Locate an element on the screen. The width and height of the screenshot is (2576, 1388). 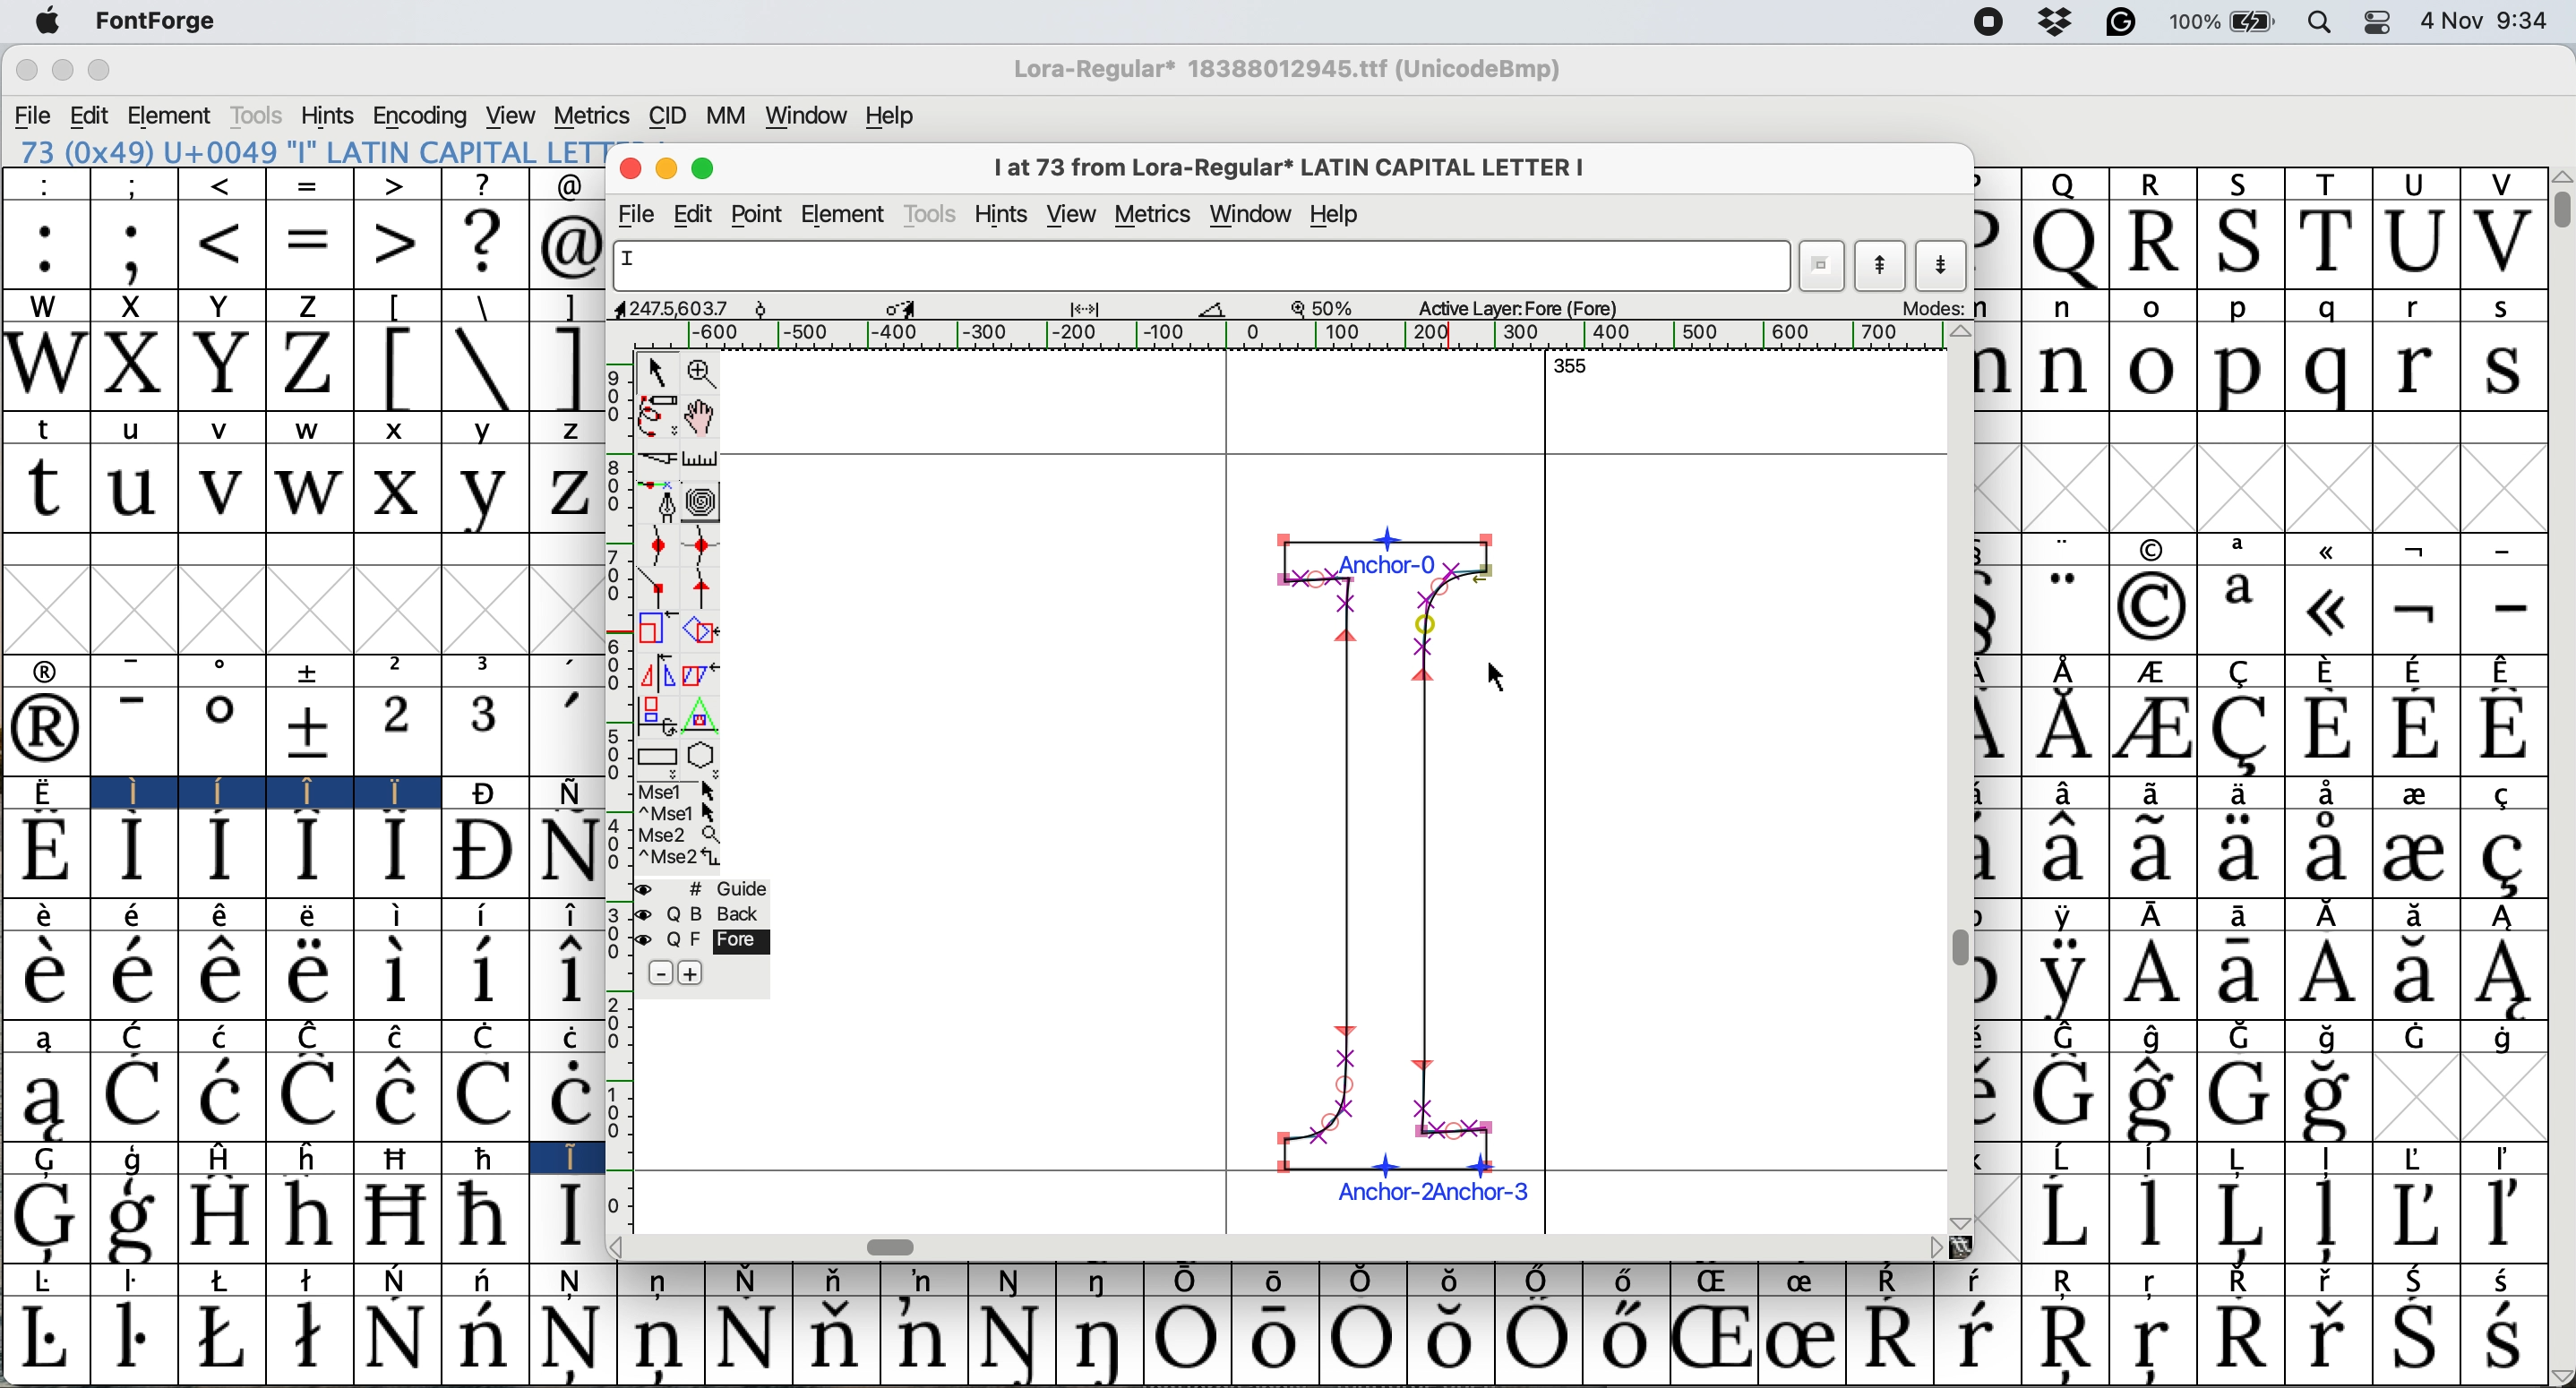
Symbol is located at coordinates (2066, 915).